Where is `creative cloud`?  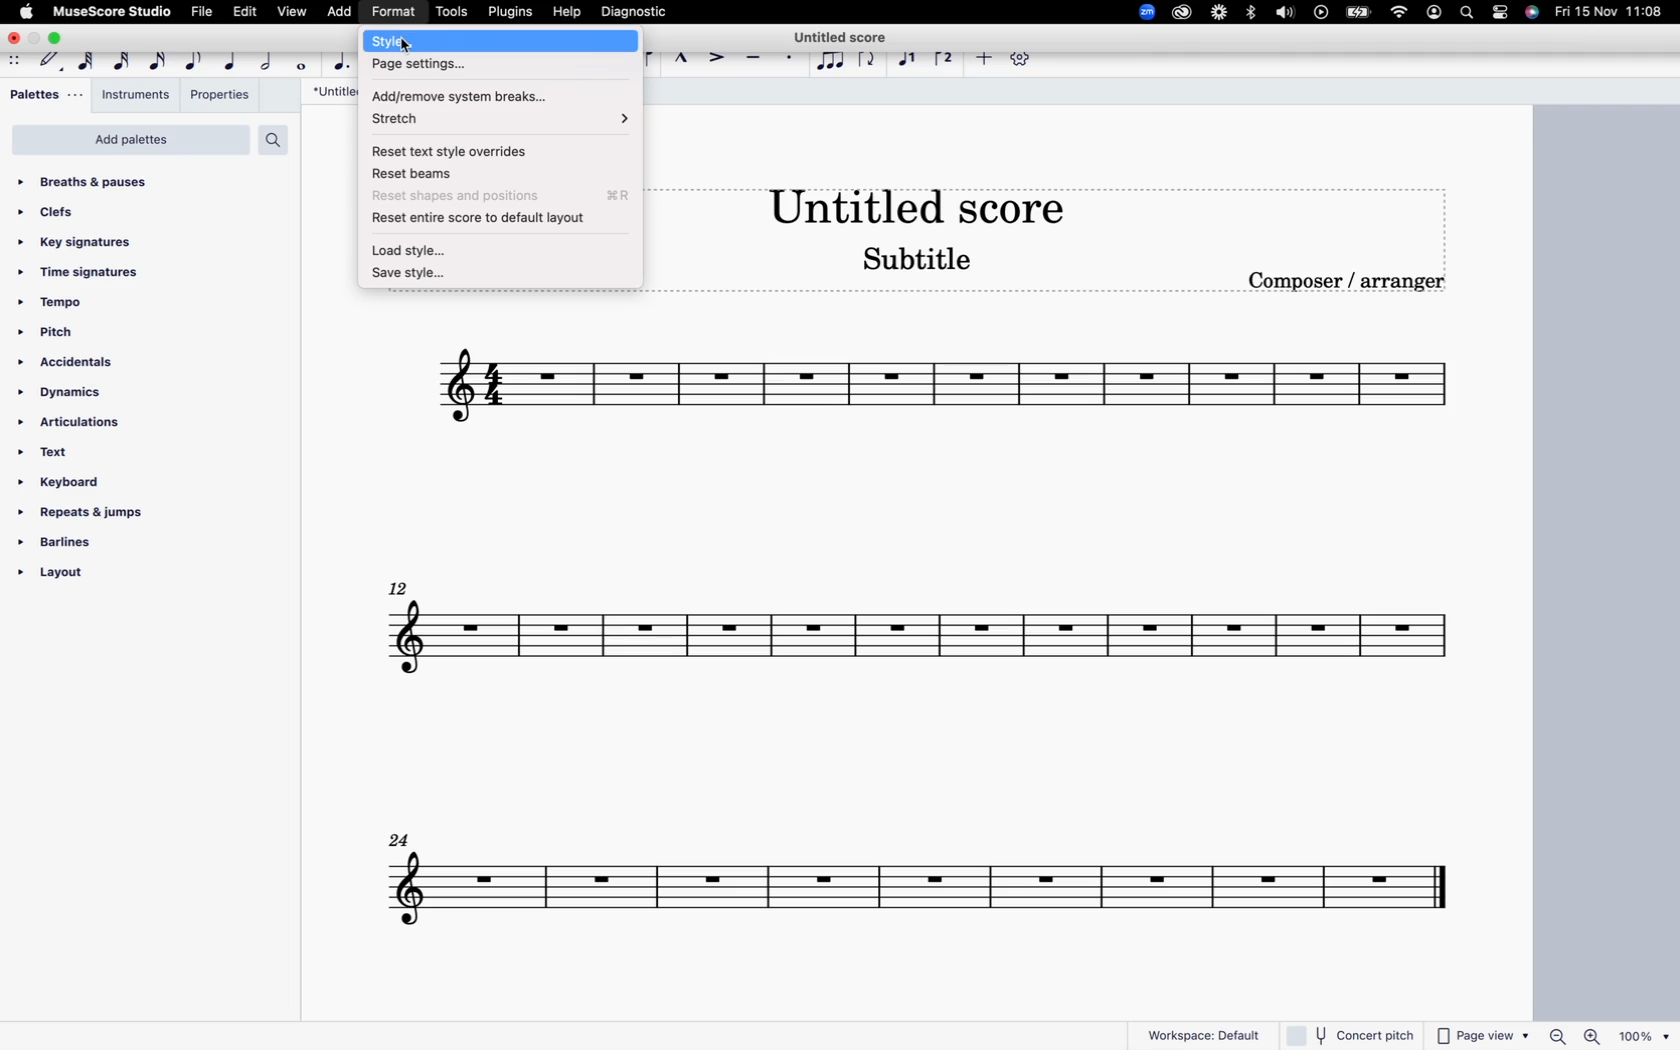 creative cloud is located at coordinates (1182, 14).